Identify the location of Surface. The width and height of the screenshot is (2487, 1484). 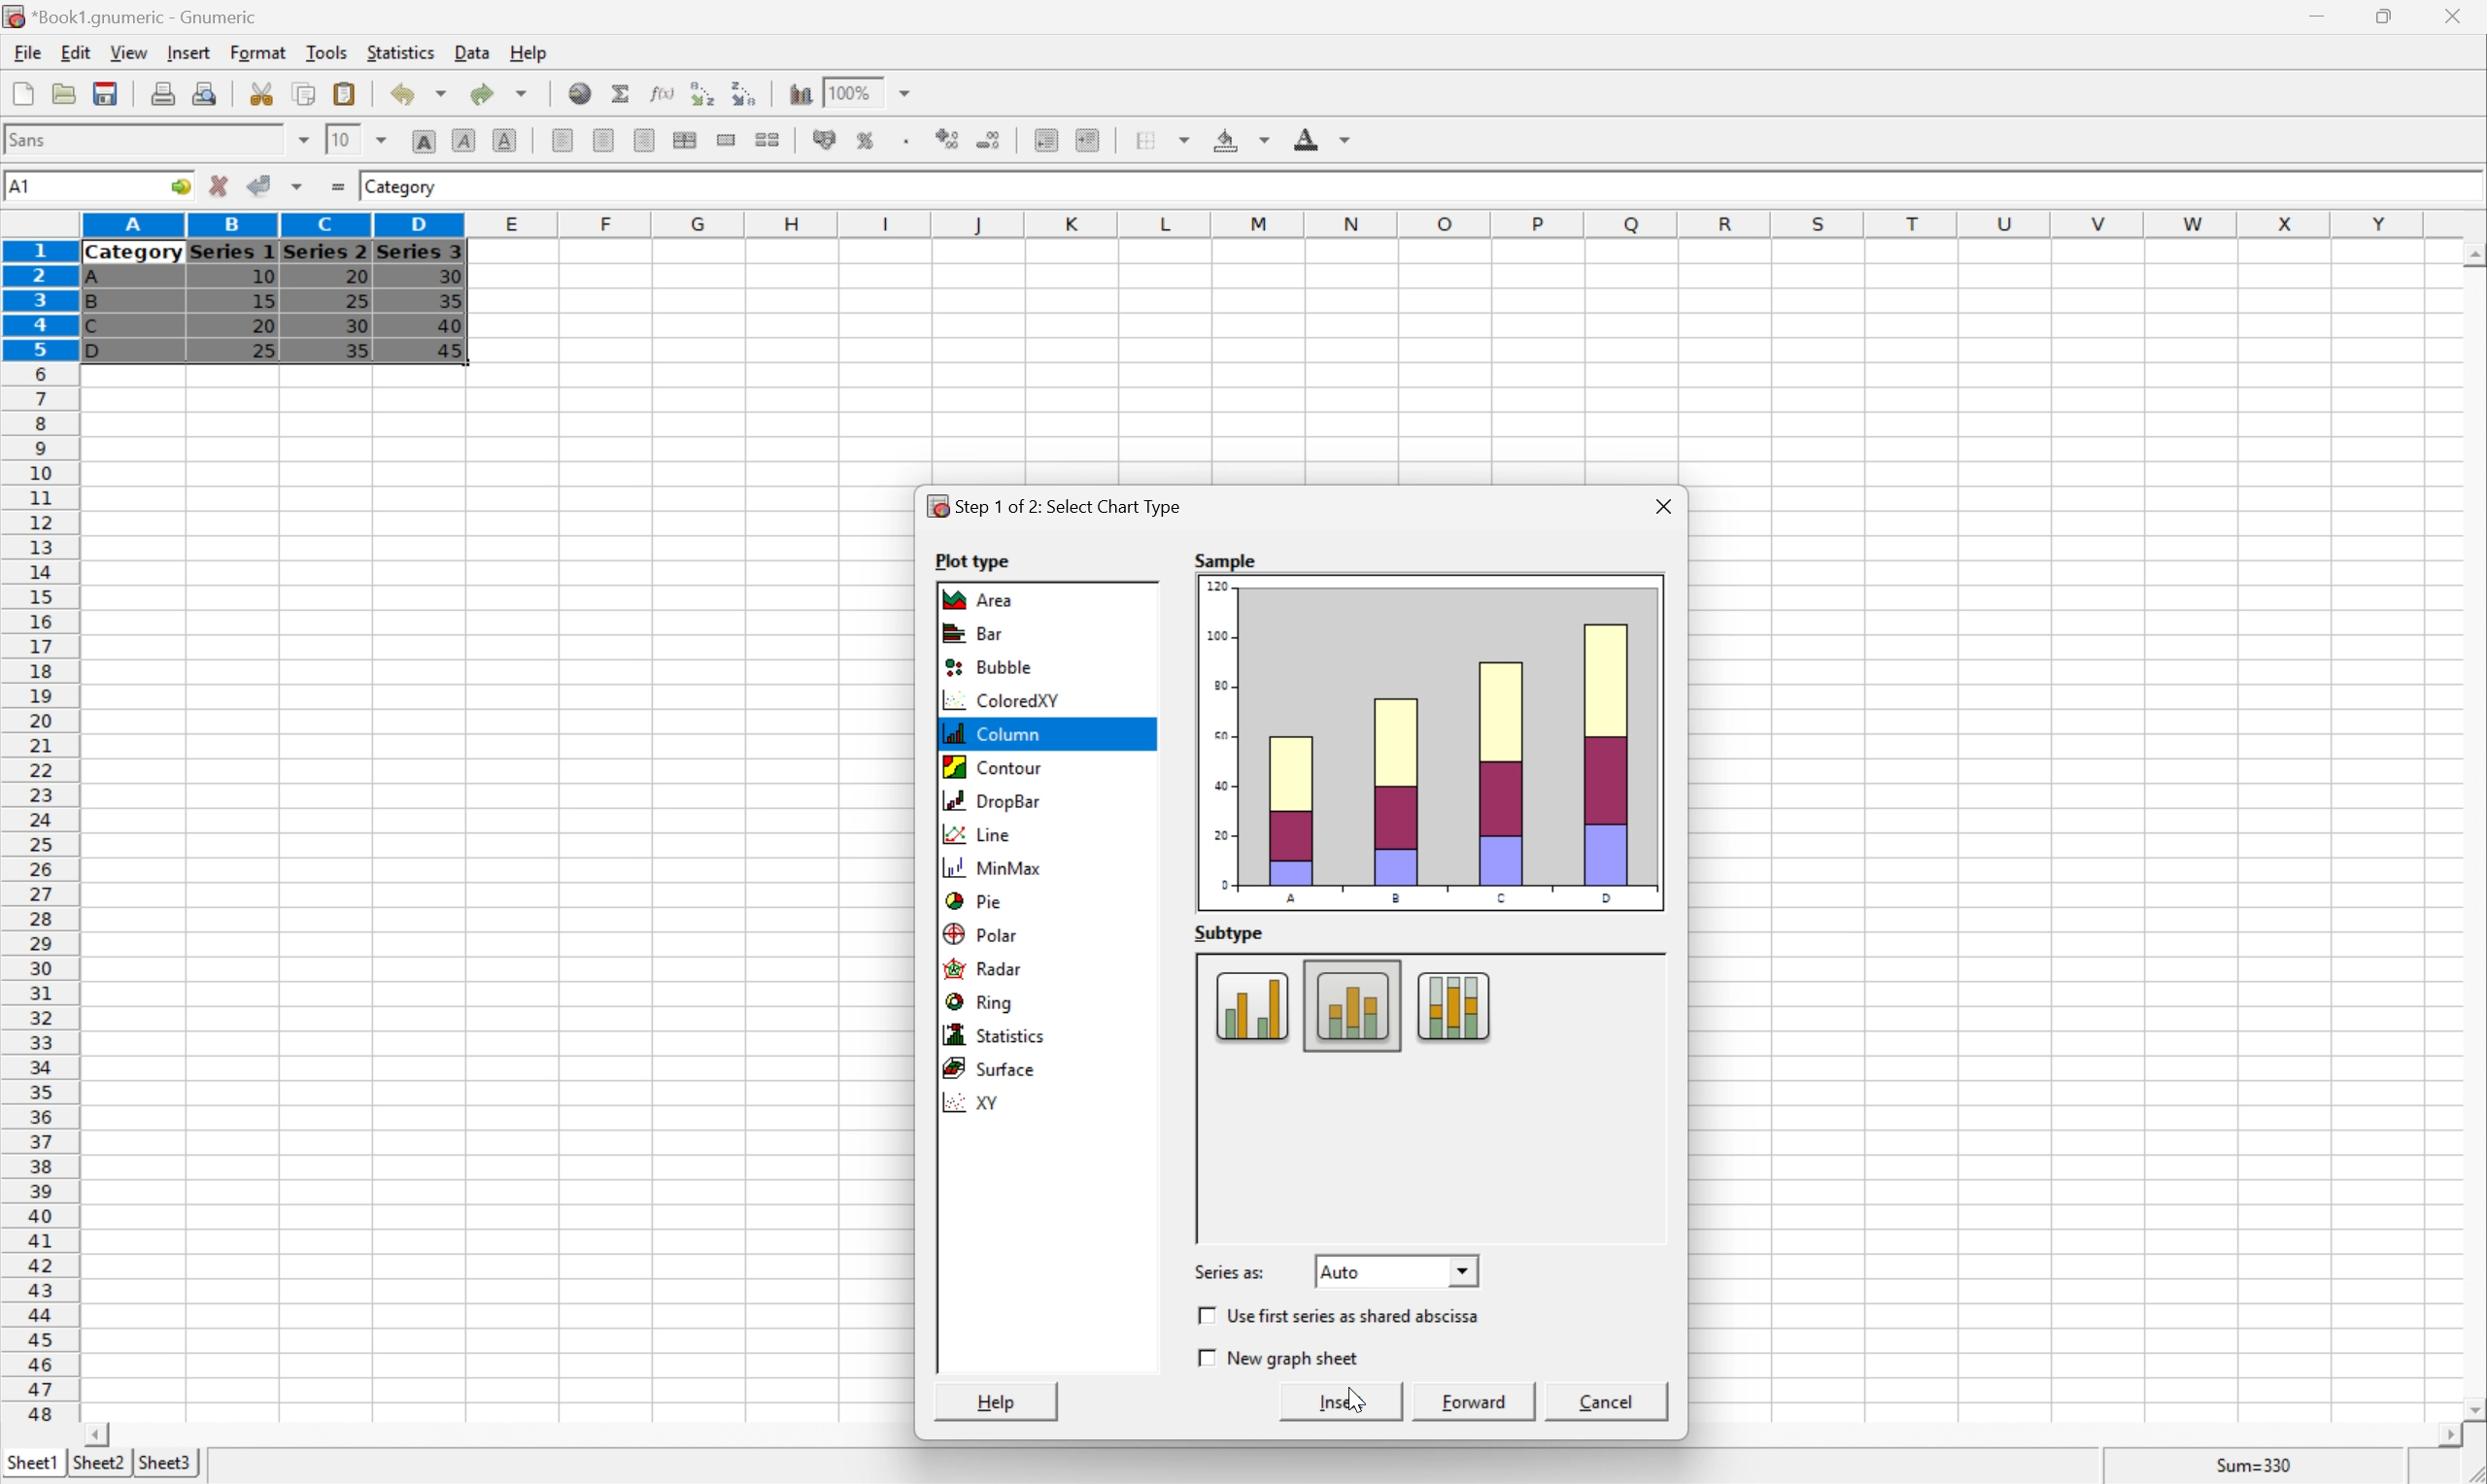
(989, 1068).